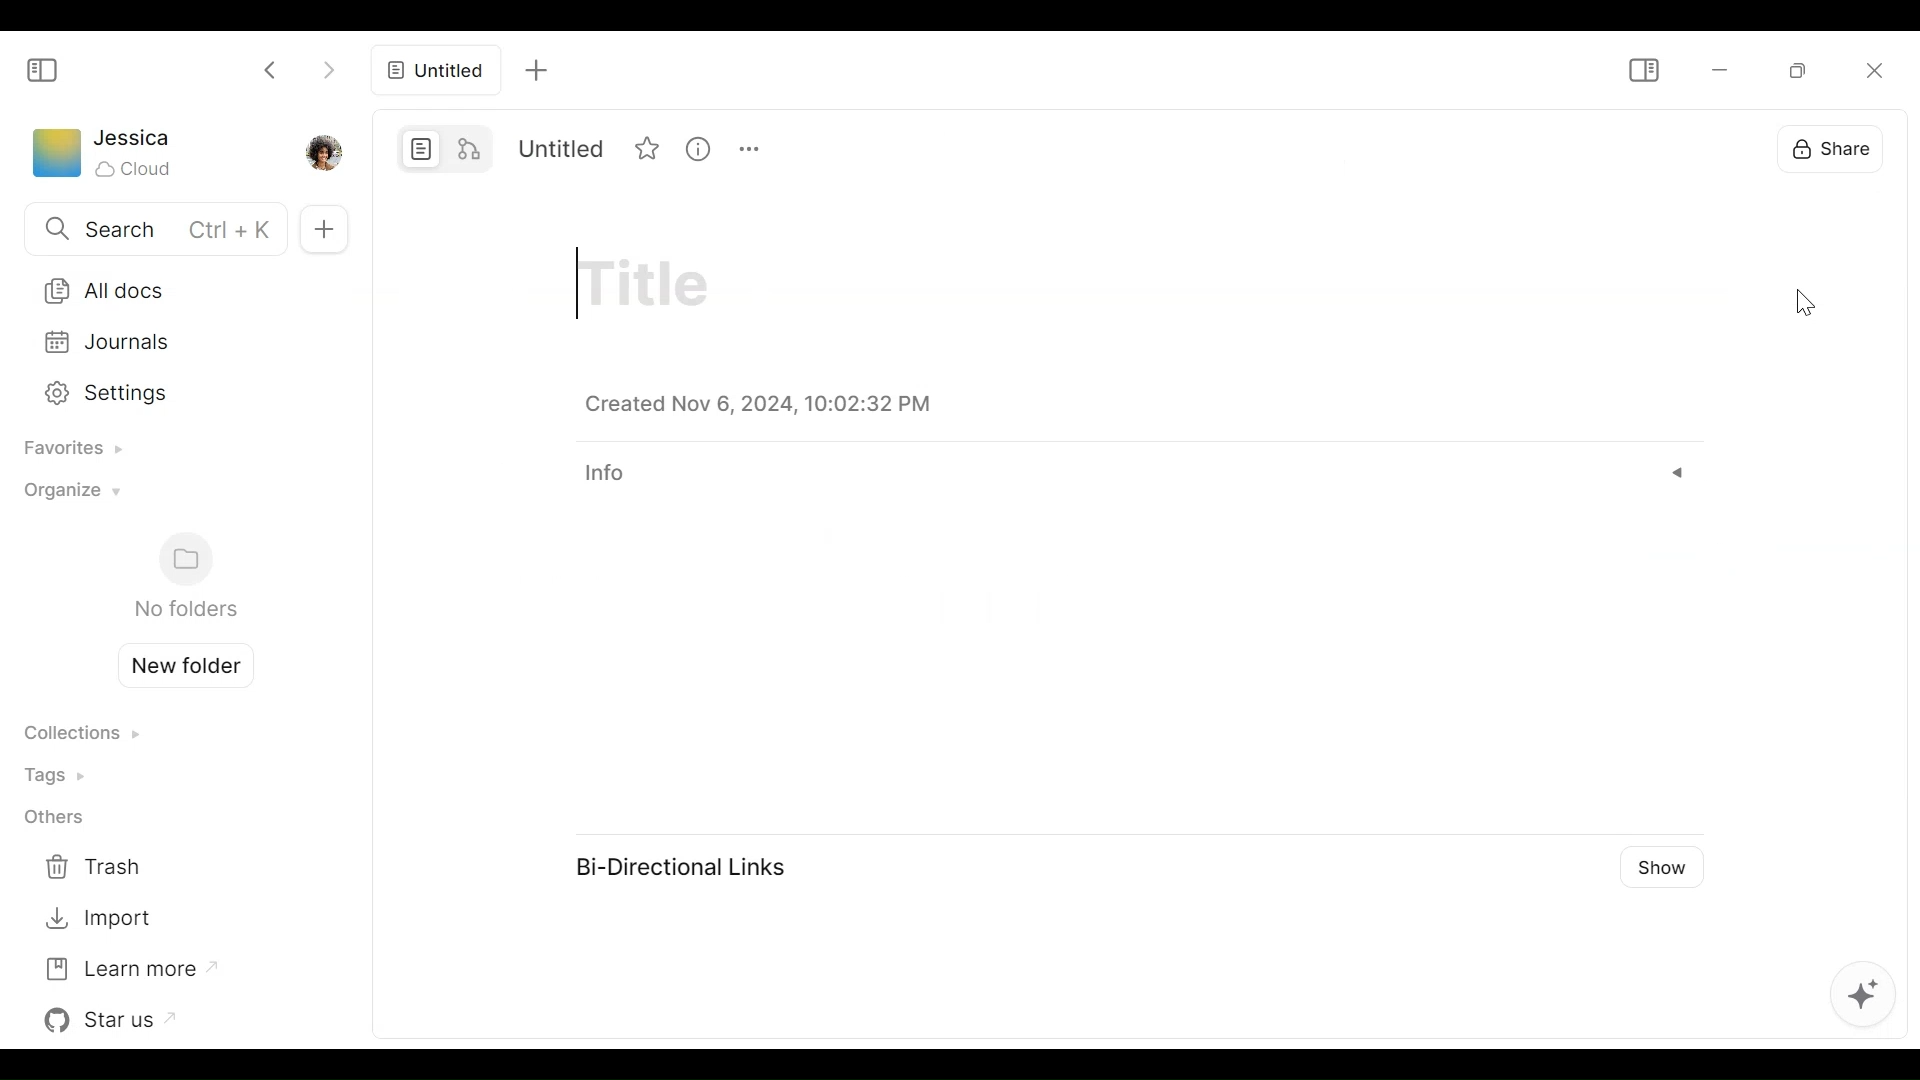 The width and height of the screenshot is (1920, 1080). Describe the element at coordinates (134, 139) in the screenshot. I see `Username` at that location.